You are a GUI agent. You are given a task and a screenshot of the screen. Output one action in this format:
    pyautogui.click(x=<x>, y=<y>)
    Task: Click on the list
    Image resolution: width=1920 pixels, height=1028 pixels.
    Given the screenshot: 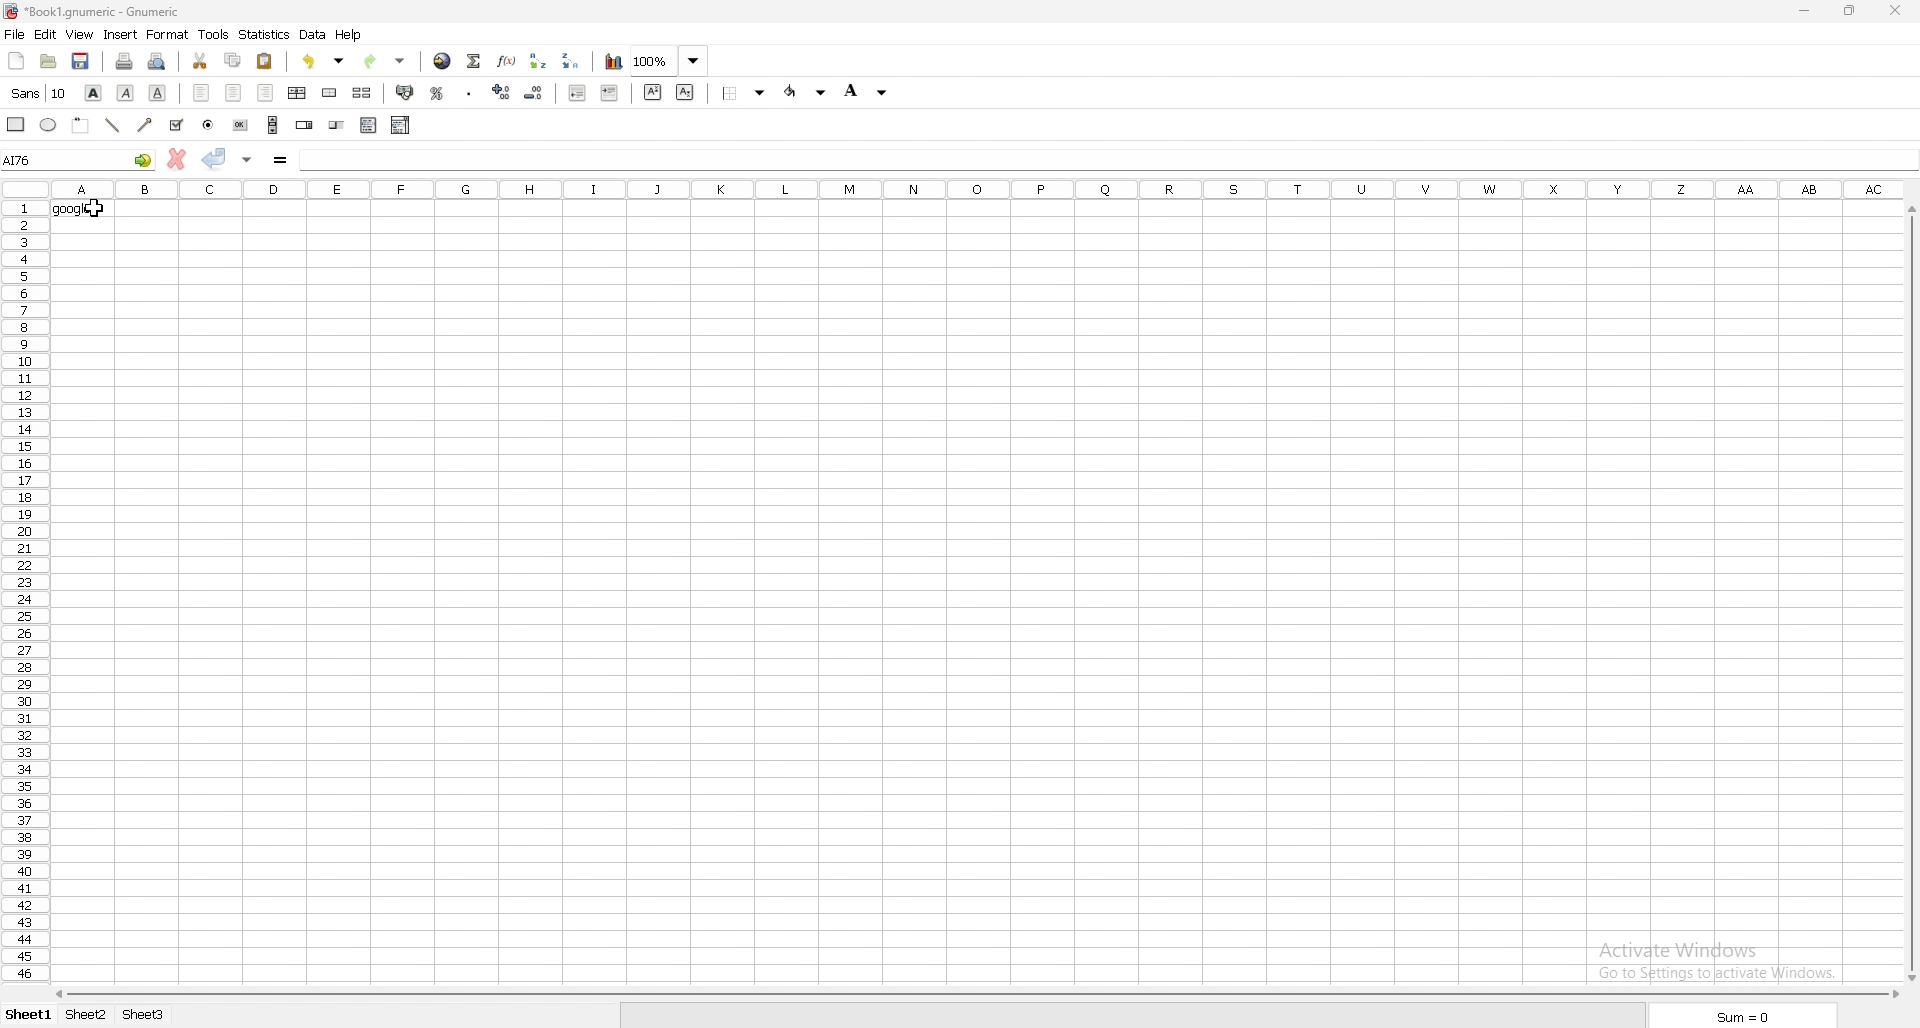 What is the action you would take?
    pyautogui.click(x=368, y=125)
    